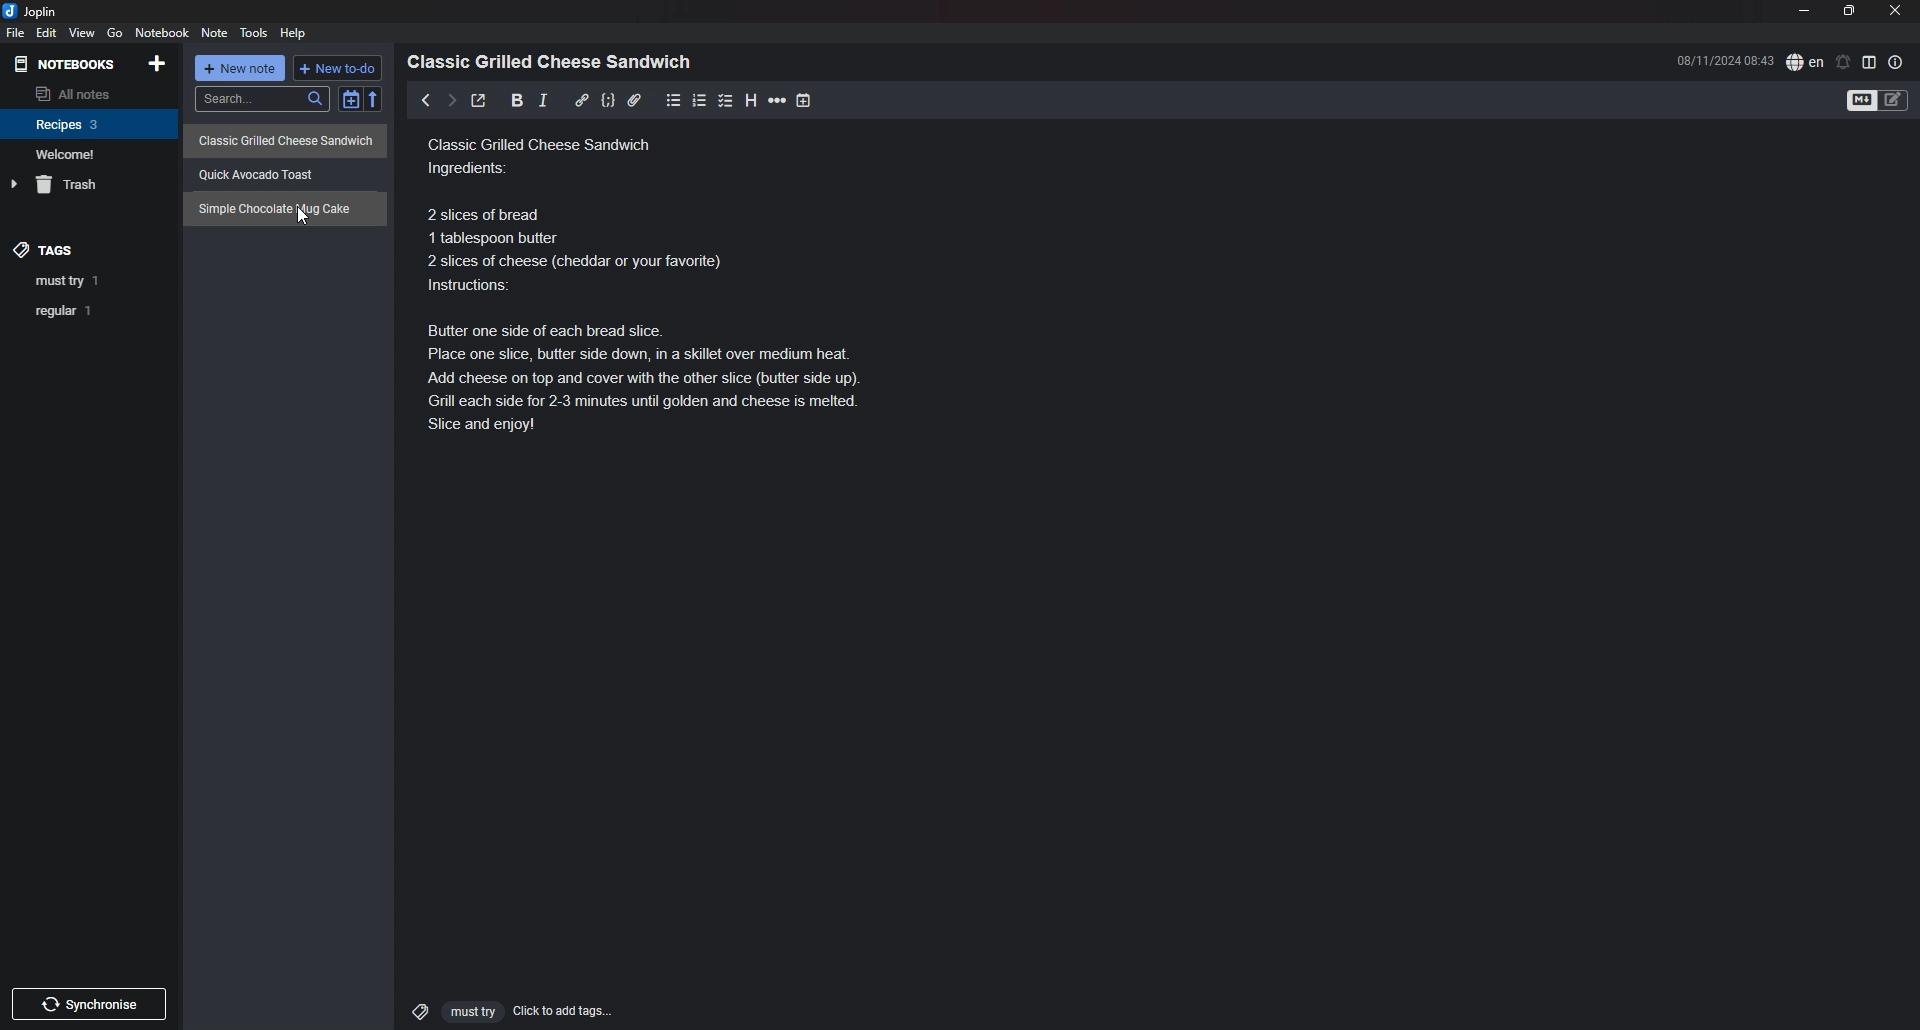 Image resolution: width=1920 pixels, height=1030 pixels. What do you see at coordinates (607, 100) in the screenshot?
I see `code` at bounding box center [607, 100].